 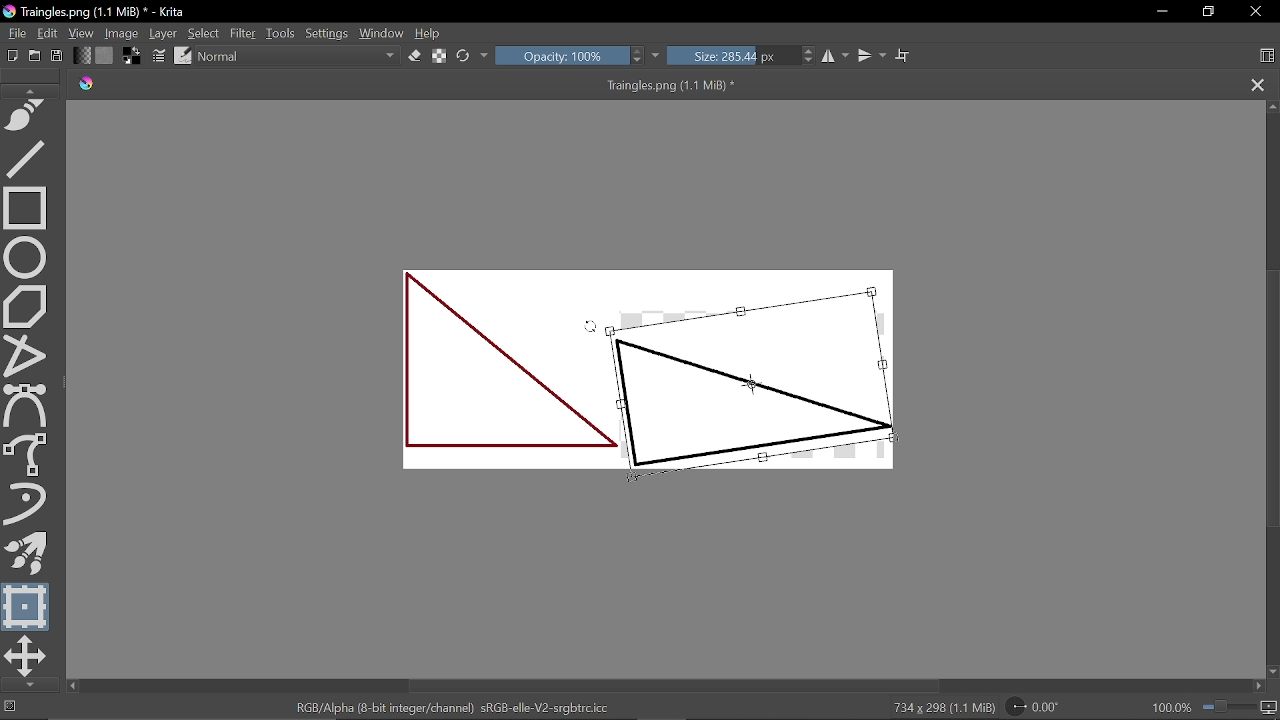 I want to click on Choose workspace, so click(x=1266, y=58).